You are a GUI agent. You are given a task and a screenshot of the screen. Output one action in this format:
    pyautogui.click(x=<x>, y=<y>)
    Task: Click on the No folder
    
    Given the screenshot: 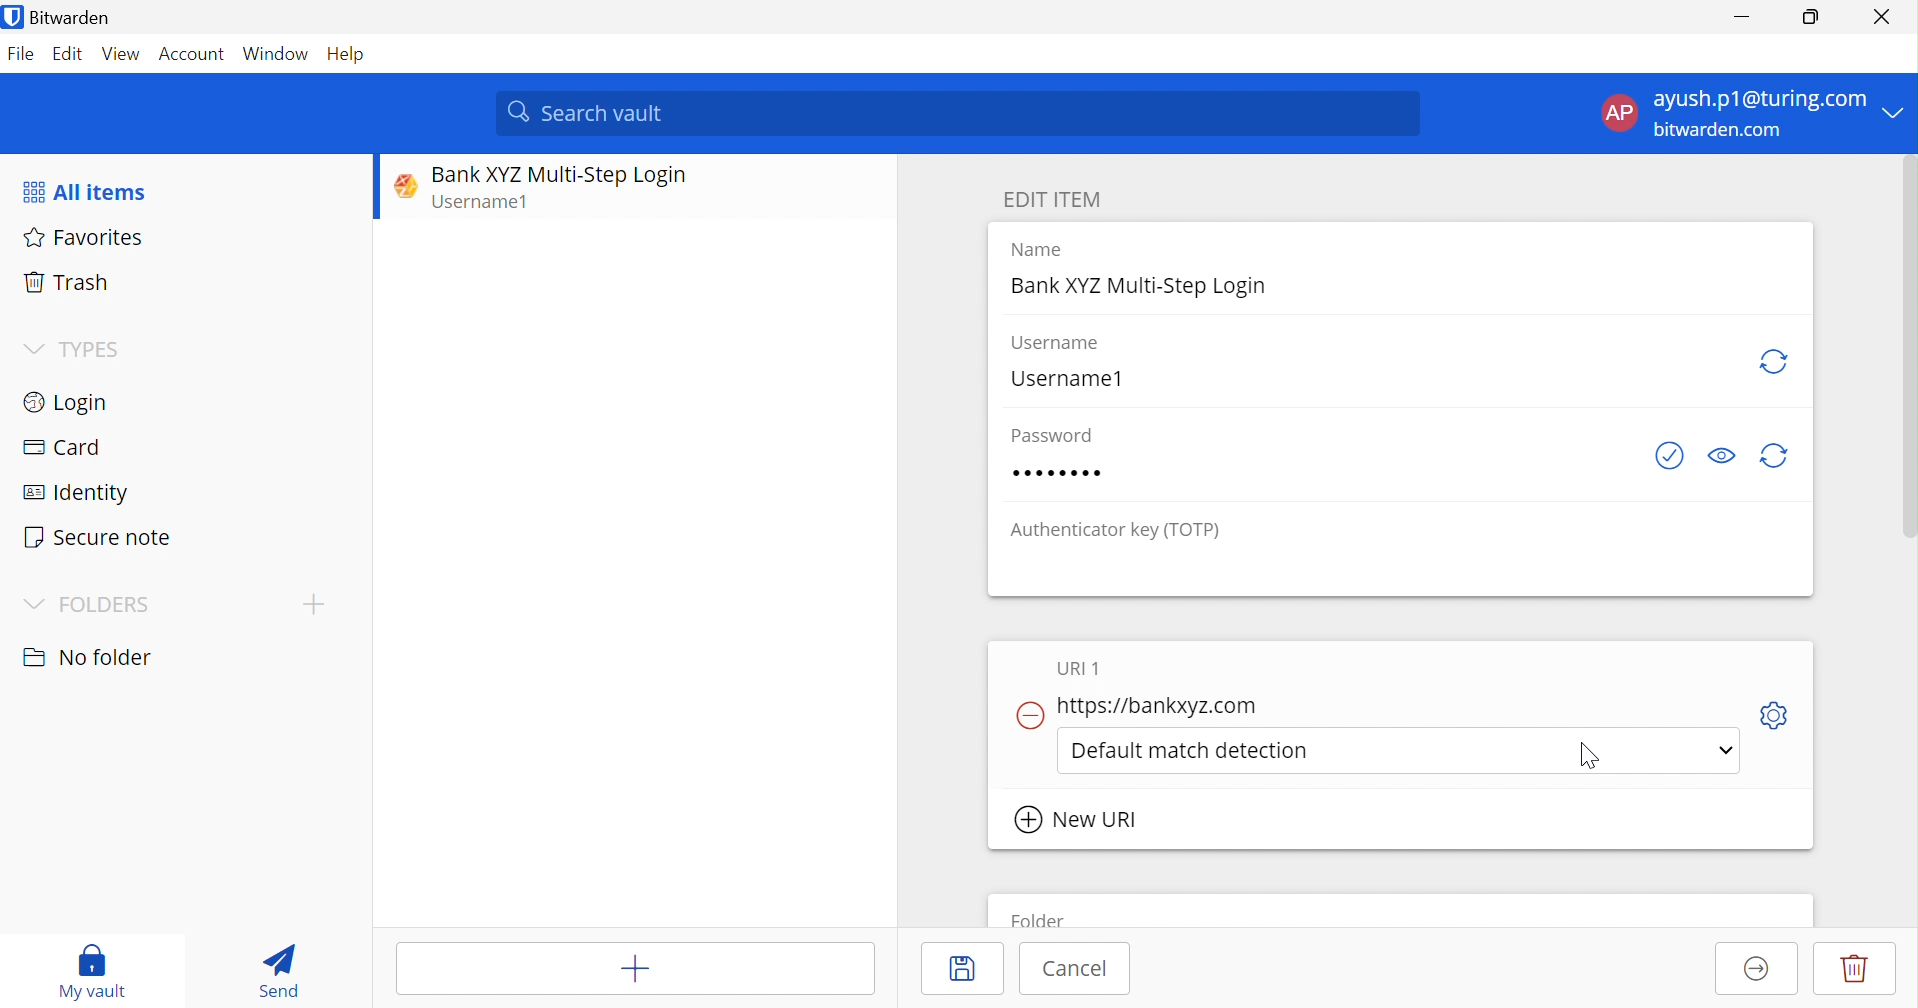 What is the action you would take?
    pyautogui.click(x=92, y=658)
    